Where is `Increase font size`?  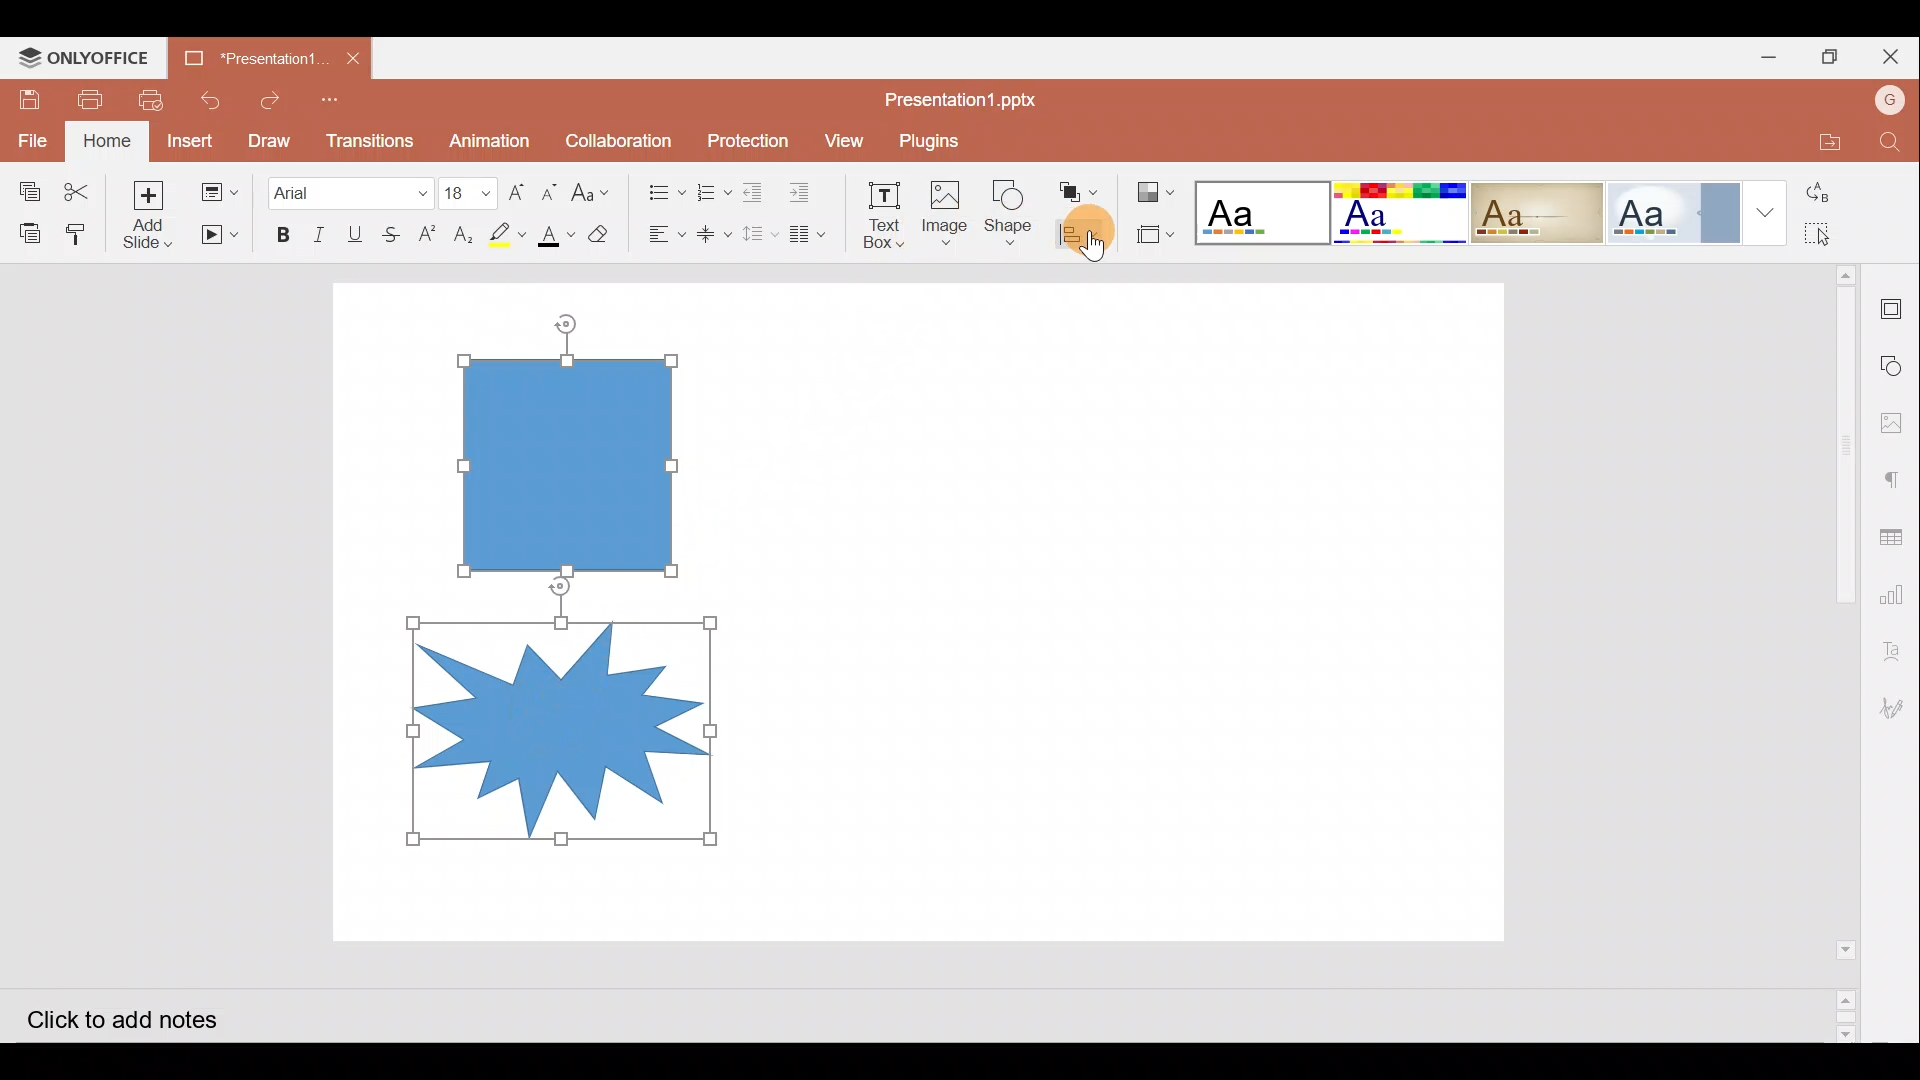 Increase font size is located at coordinates (514, 186).